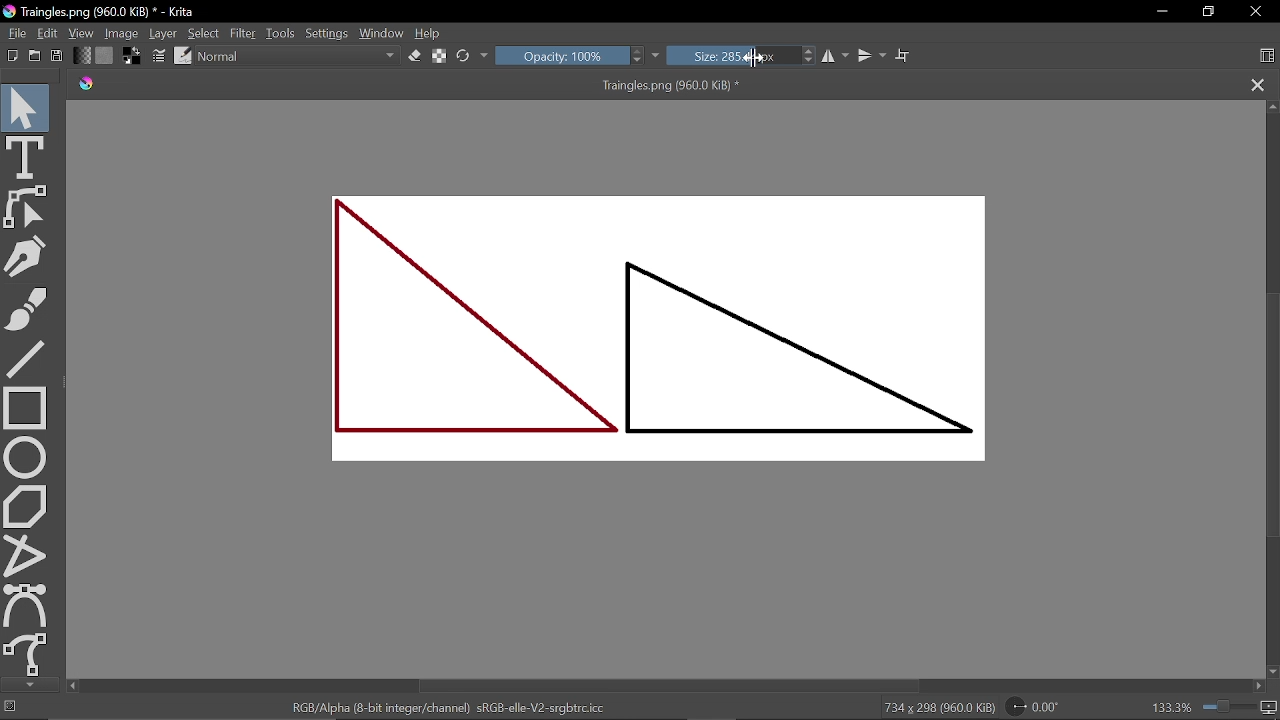 The height and width of the screenshot is (720, 1280). What do you see at coordinates (382, 34) in the screenshot?
I see `Window` at bounding box center [382, 34].